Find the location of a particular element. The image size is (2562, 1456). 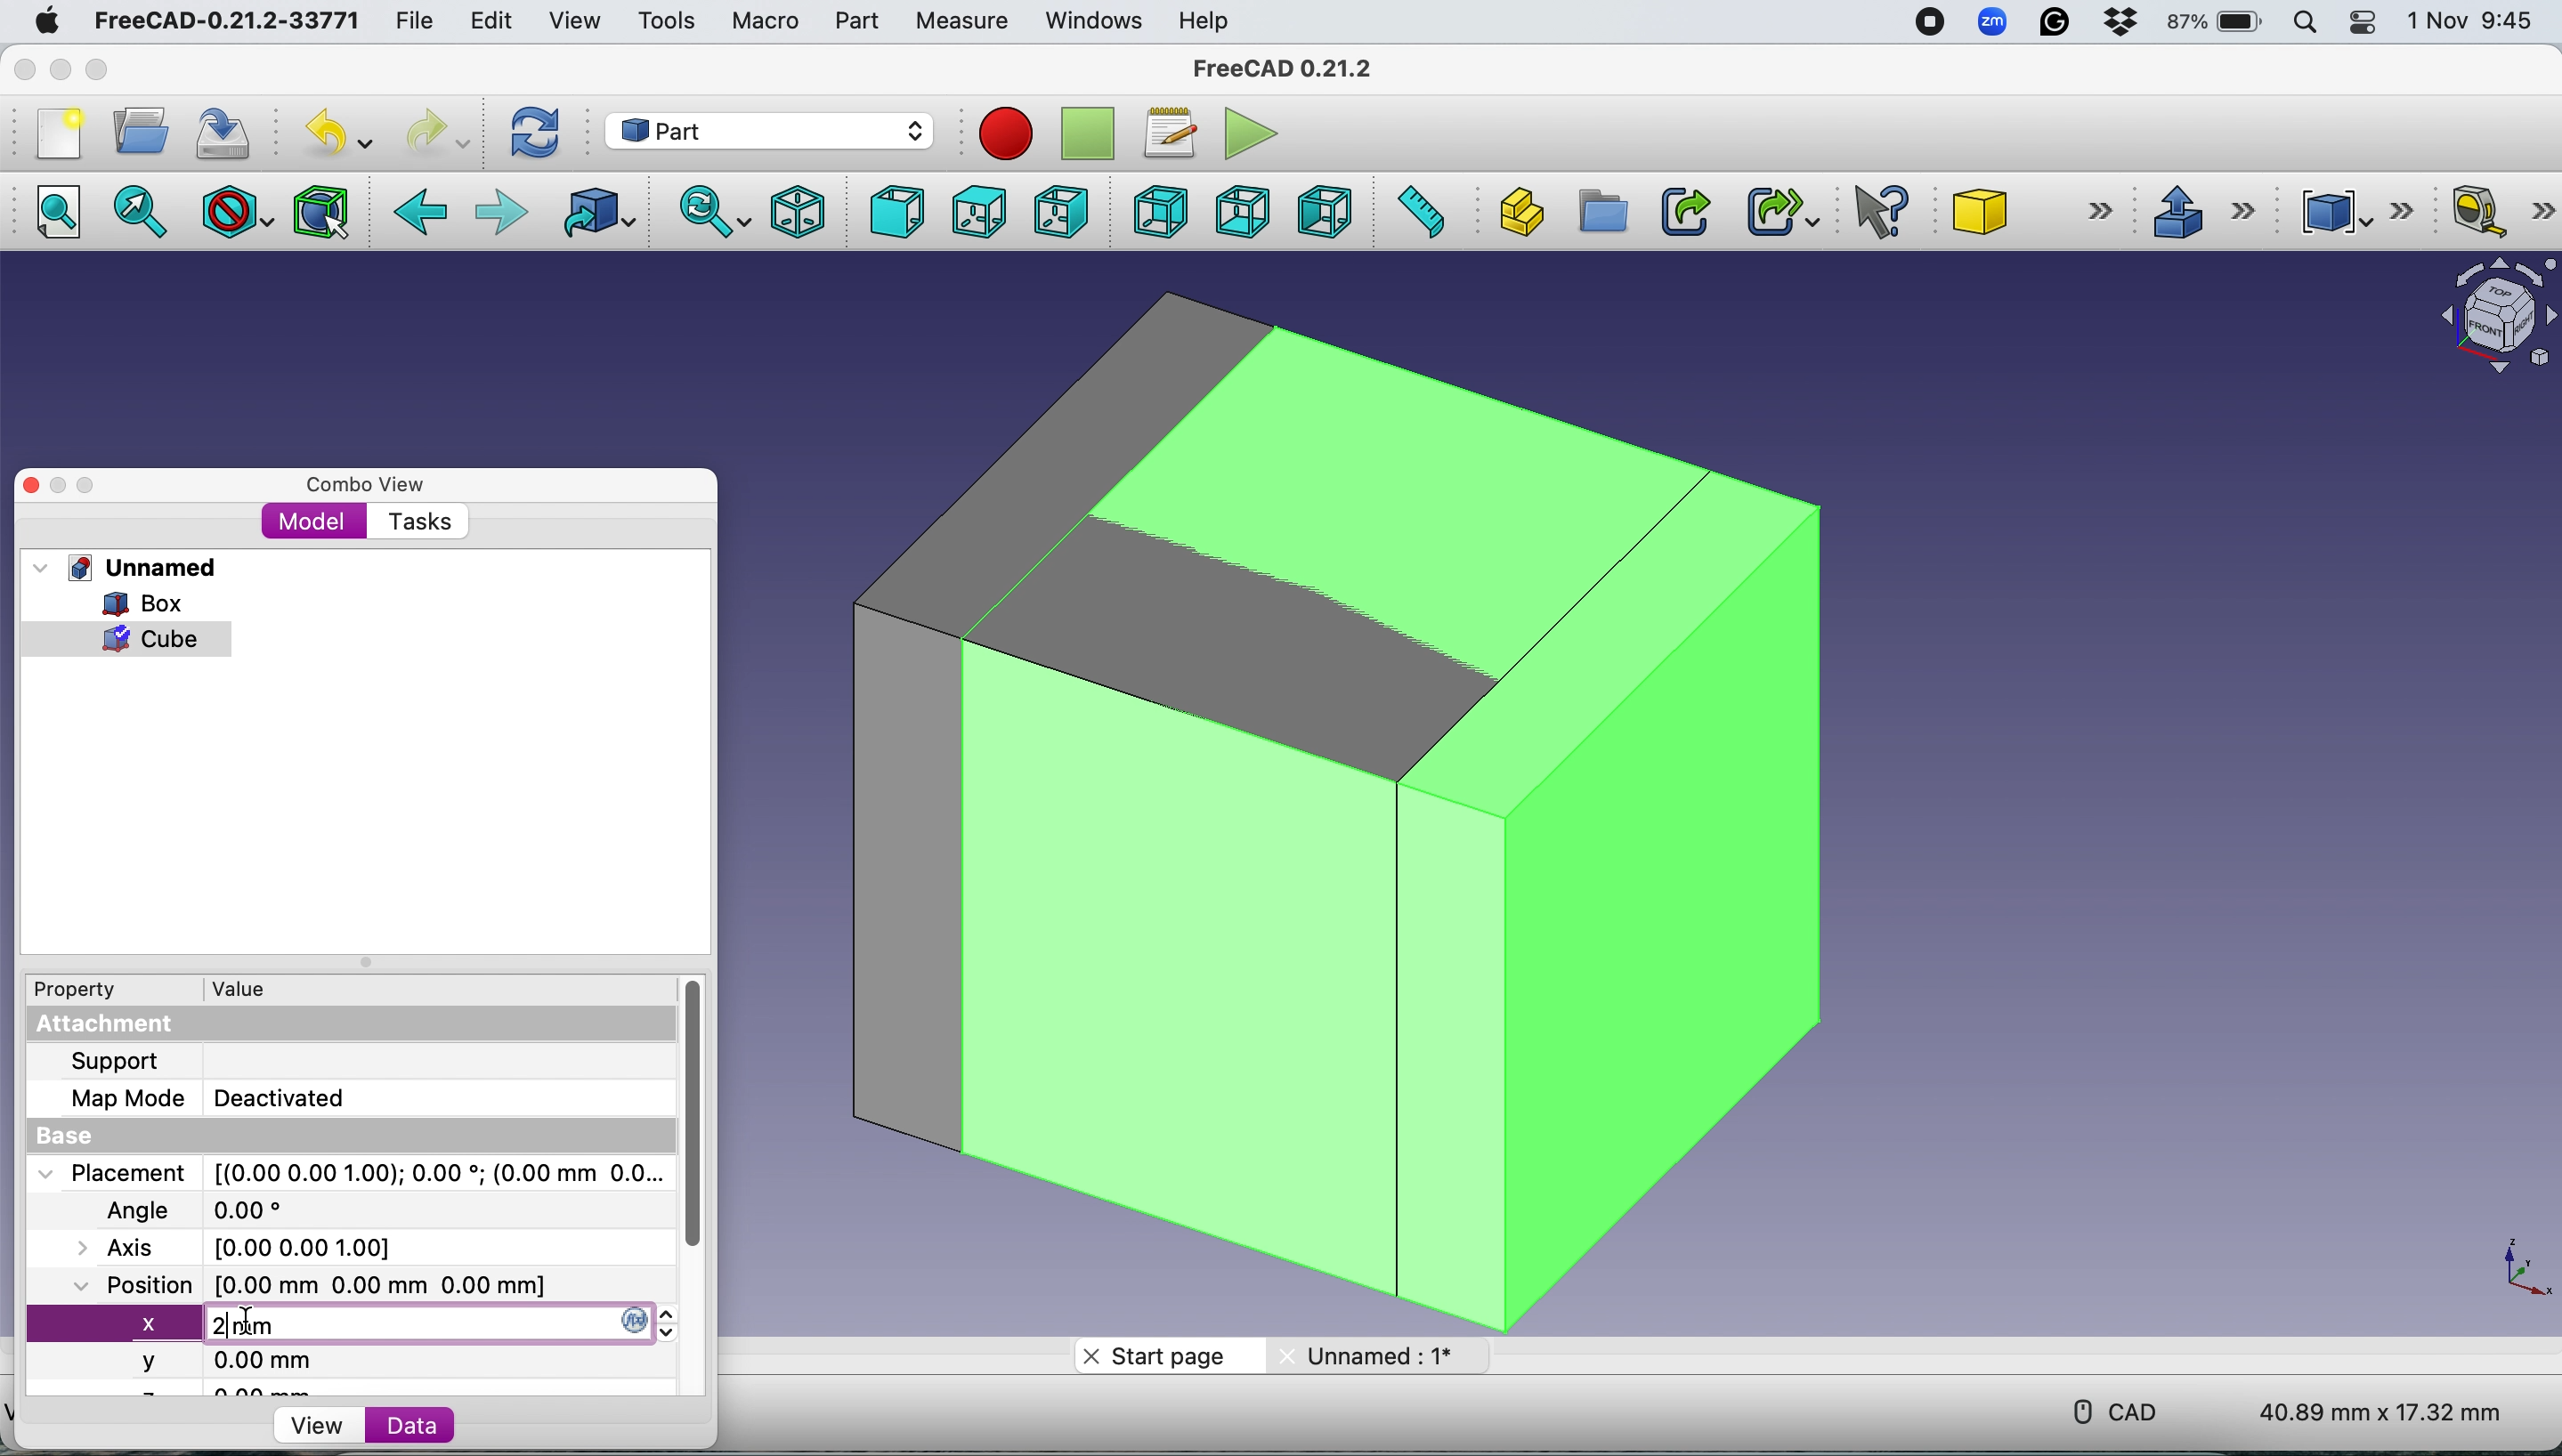

What's this? is located at coordinates (1884, 211).